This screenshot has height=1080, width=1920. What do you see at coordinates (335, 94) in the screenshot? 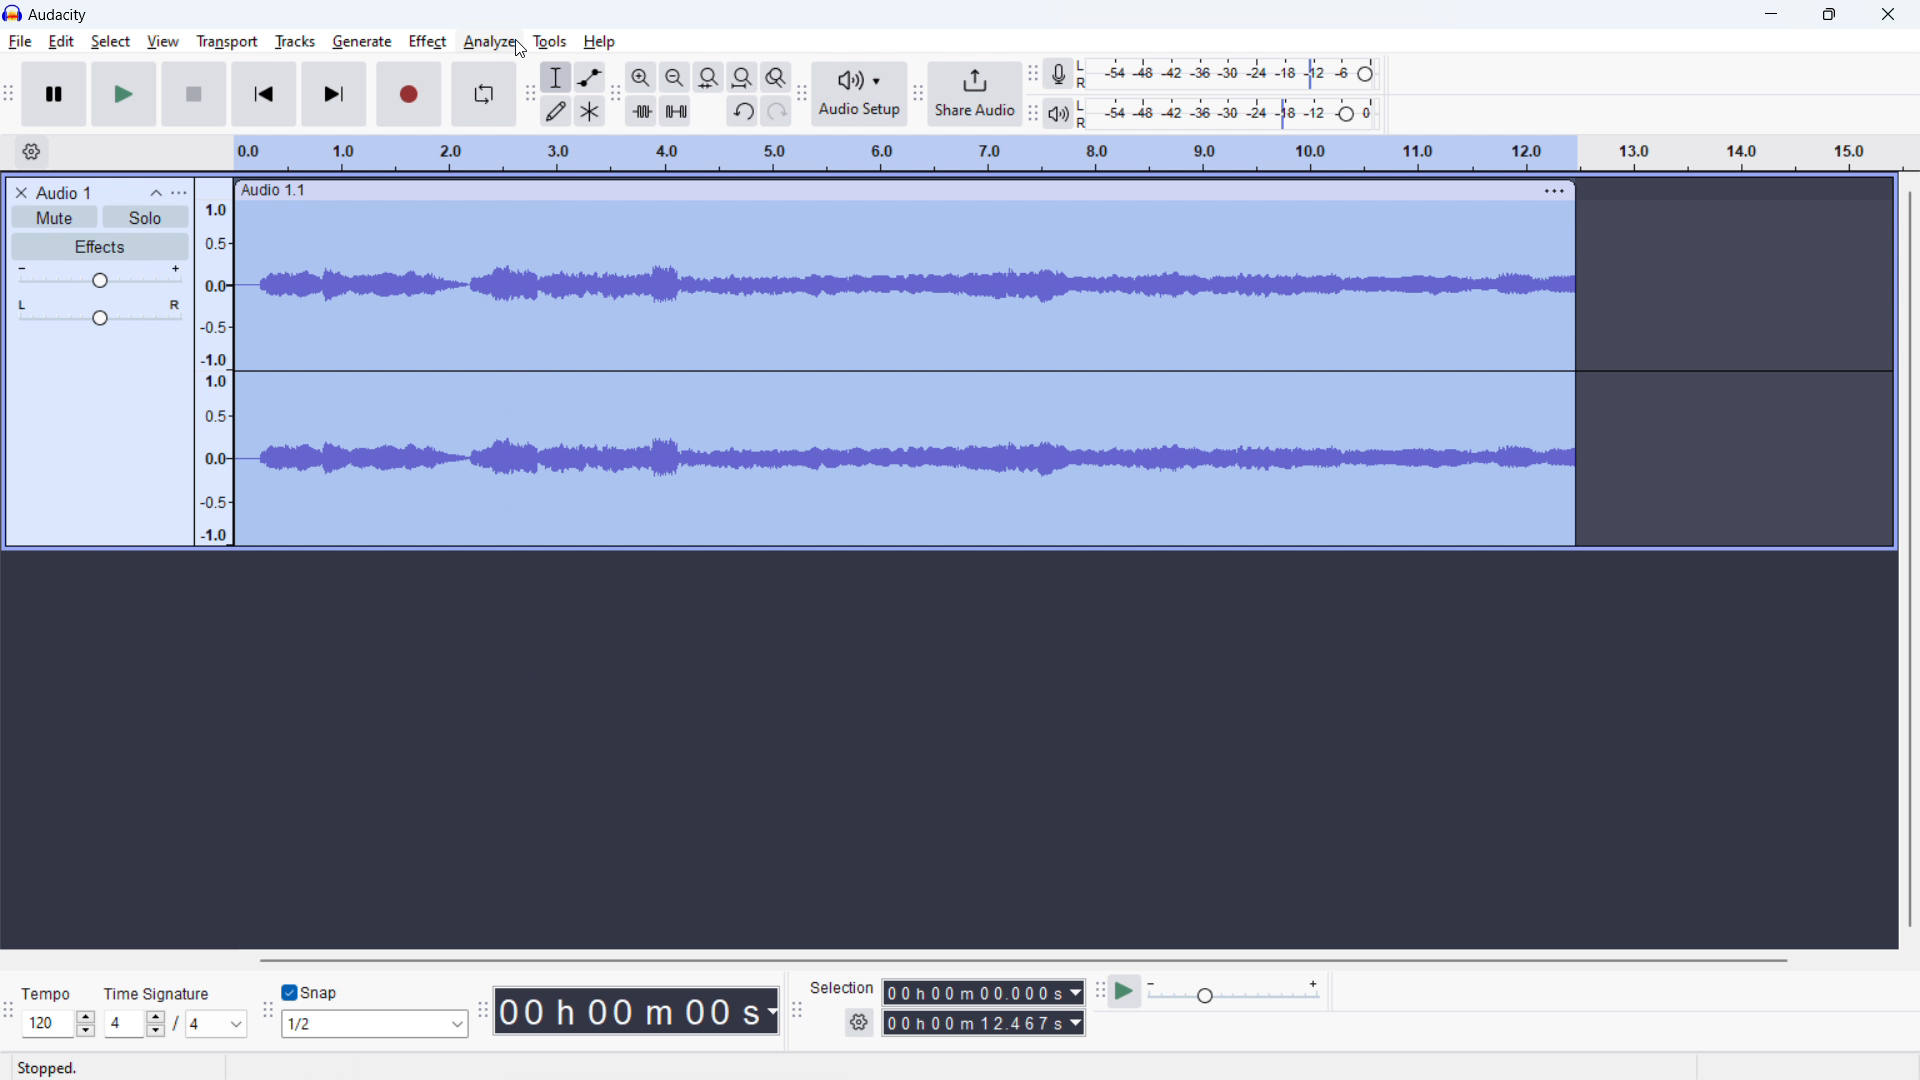
I see `skip to end` at bounding box center [335, 94].